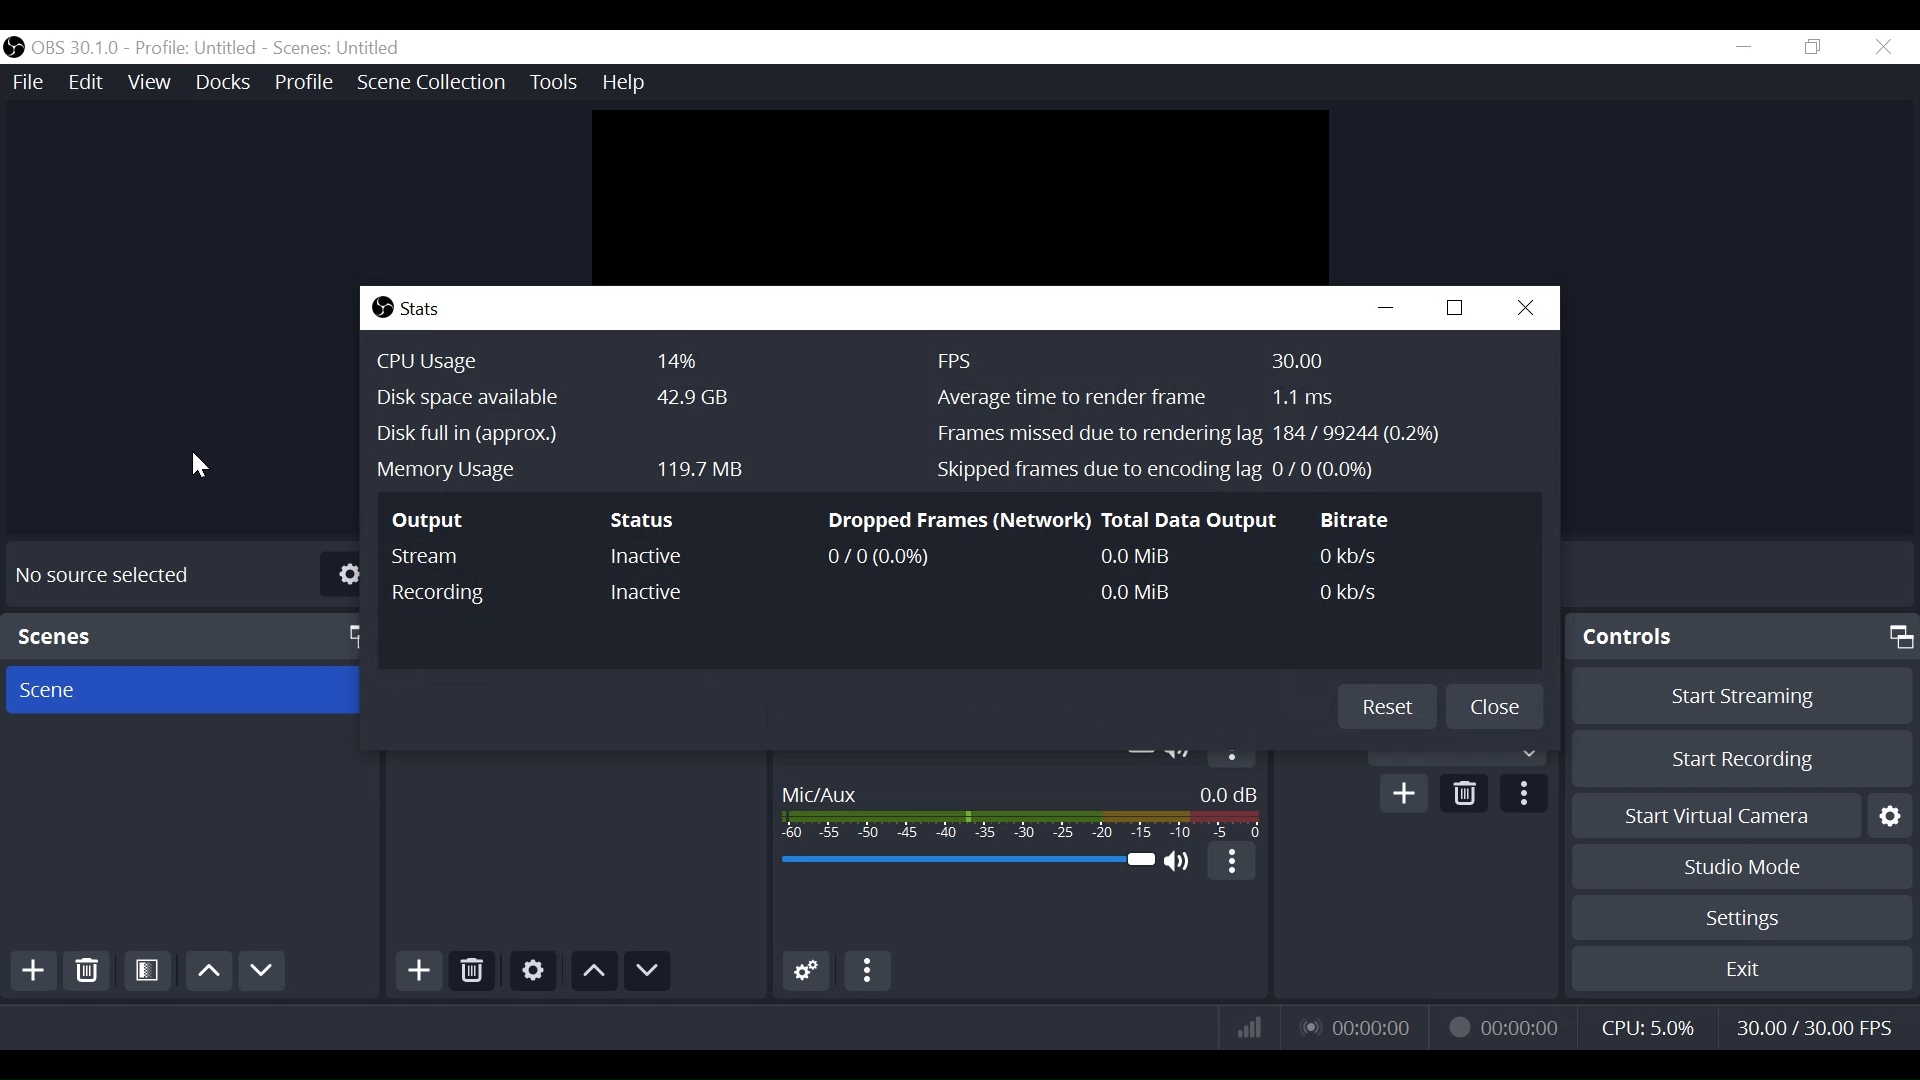 This screenshot has width=1920, height=1080. What do you see at coordinates (146, 972) in the screenshot?
I see `Open Scene Filter` at bounding box center [146, 972].